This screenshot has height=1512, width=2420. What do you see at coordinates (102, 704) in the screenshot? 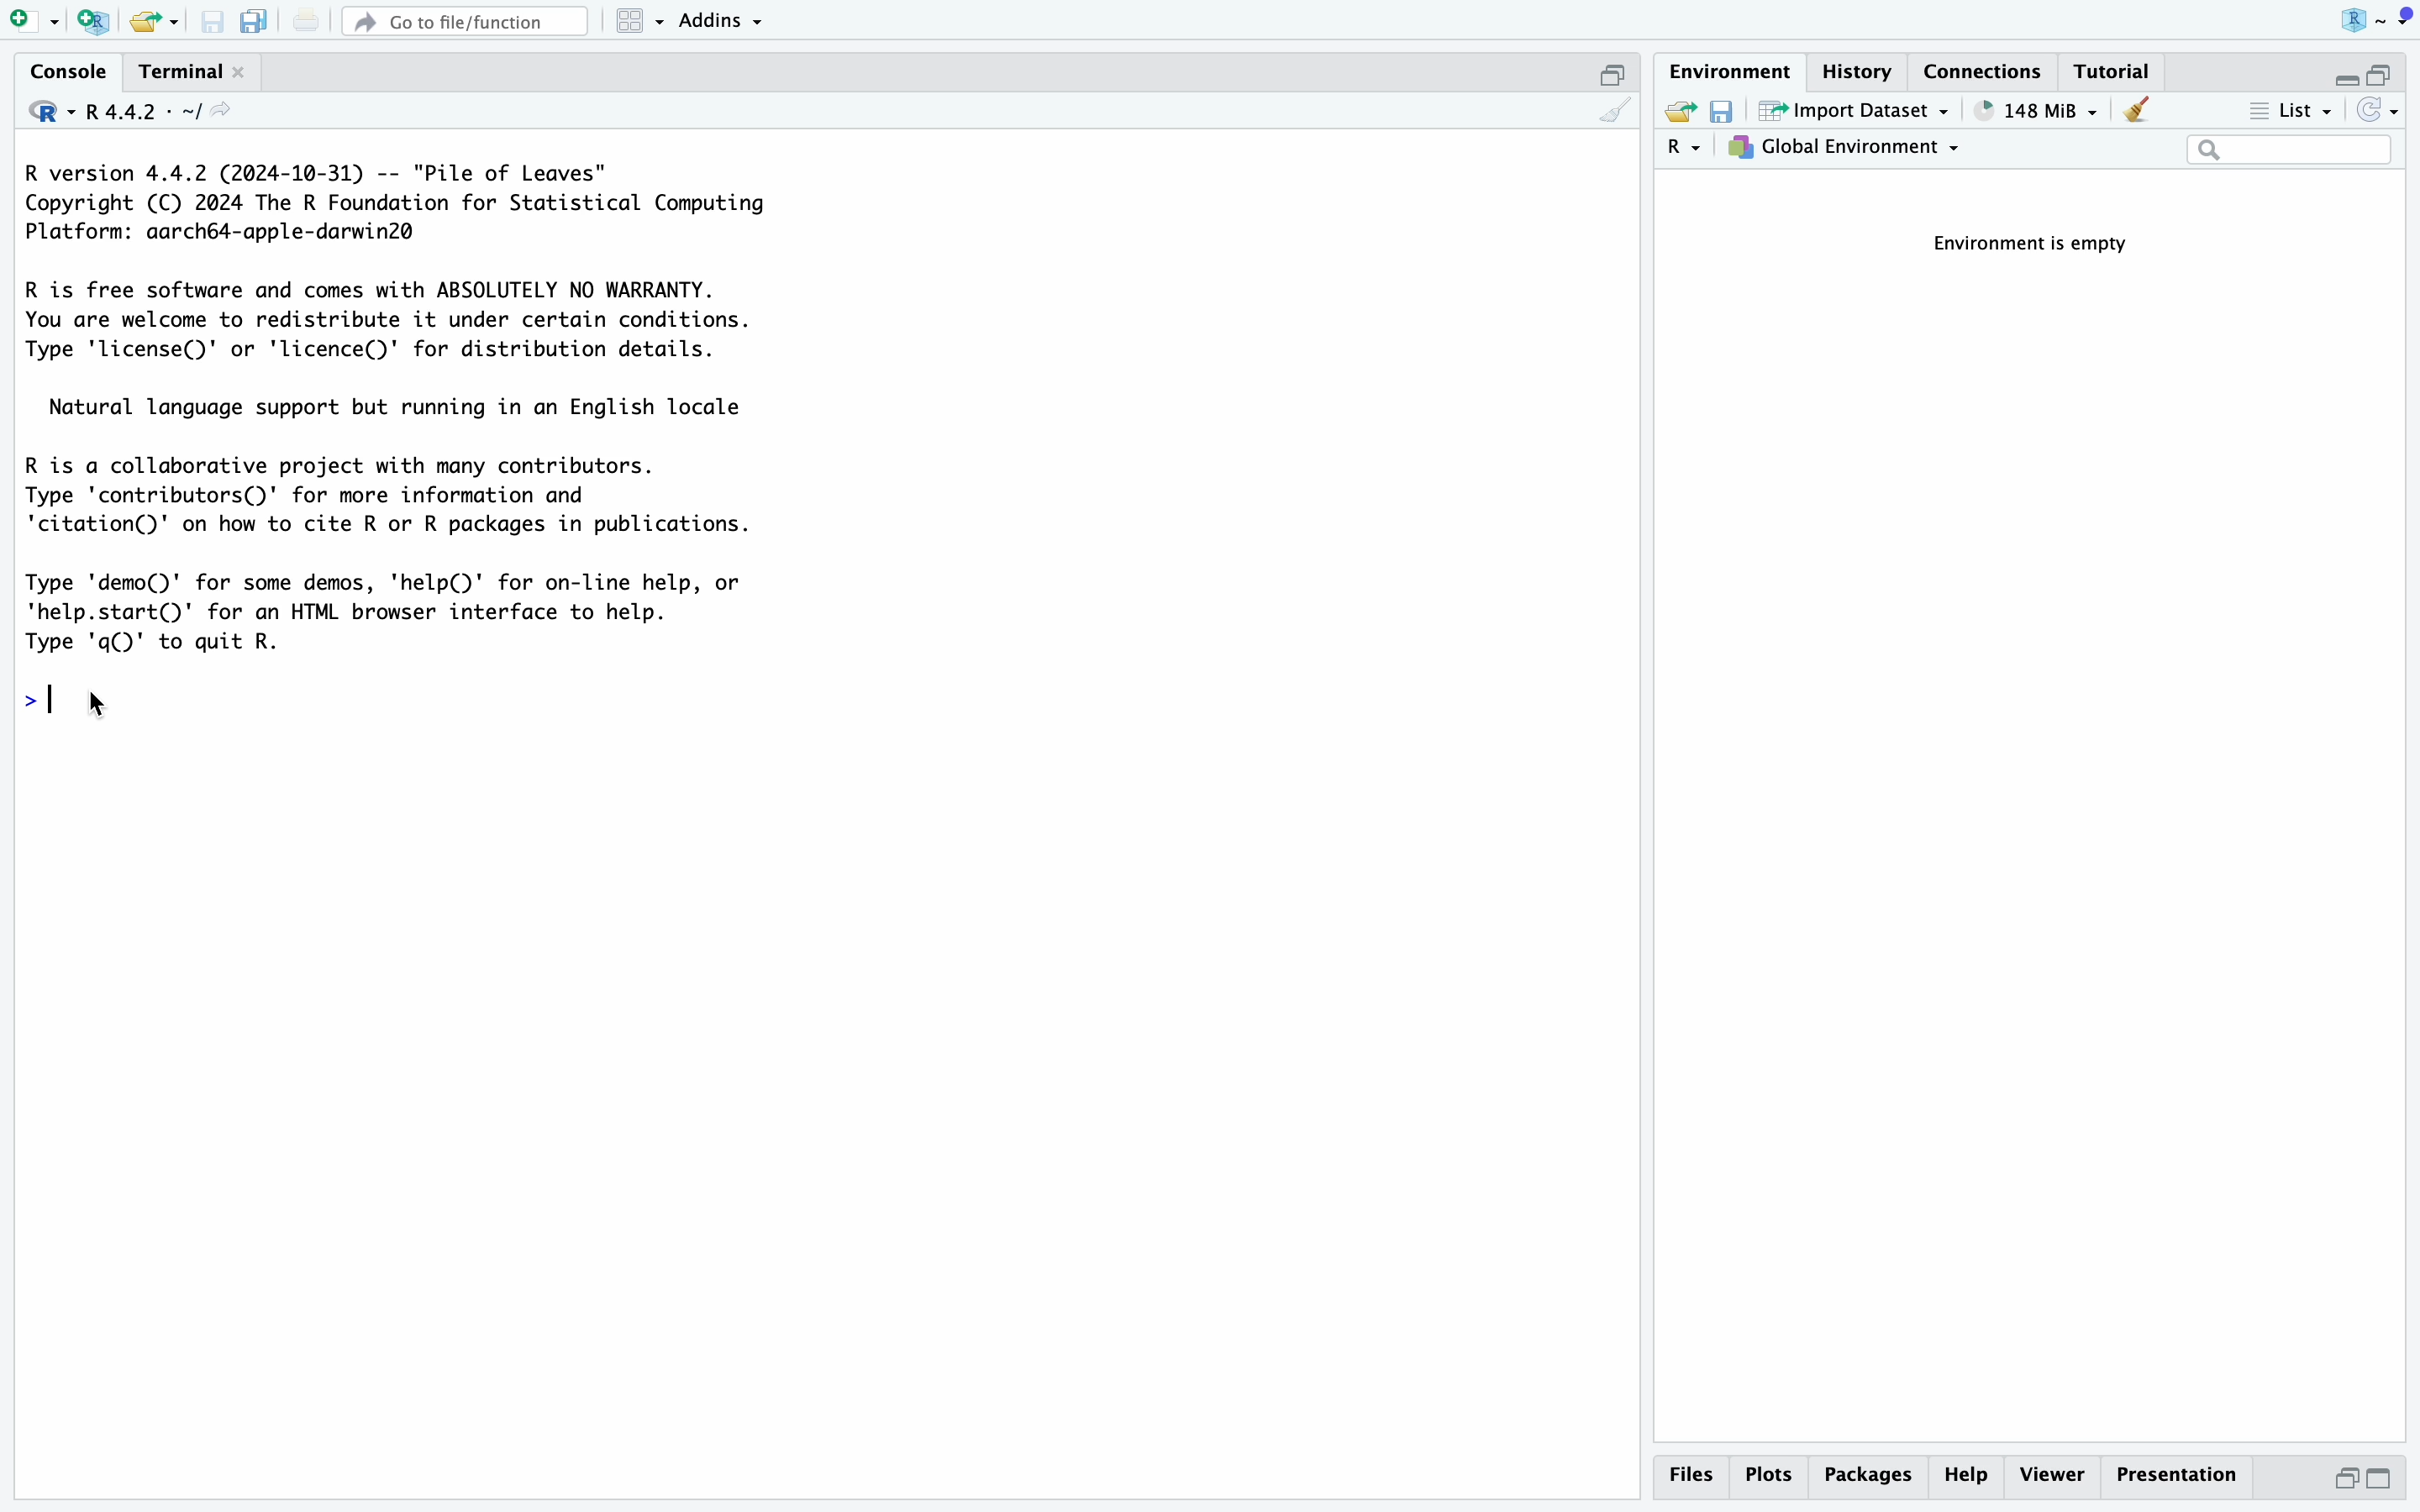
I see `cursor` at bounding box center [102, 704].